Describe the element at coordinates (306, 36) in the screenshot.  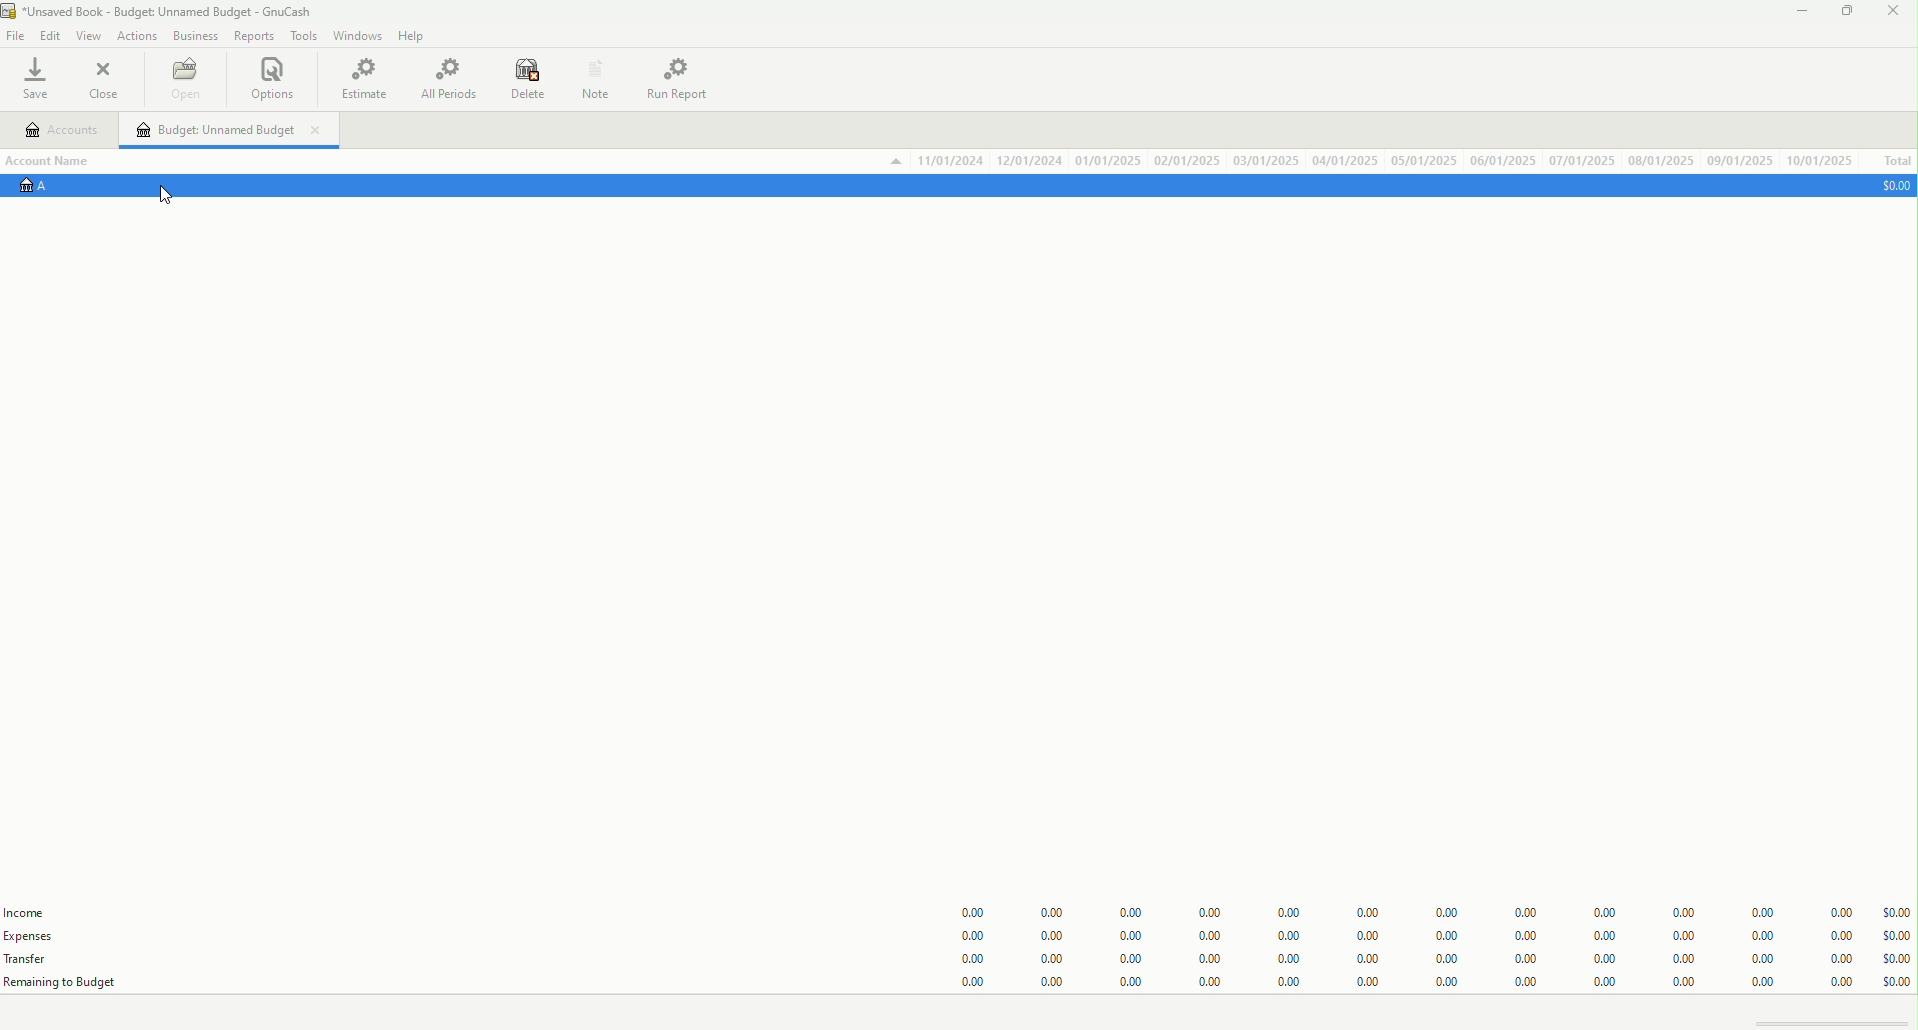
I see `Tools` at that location.